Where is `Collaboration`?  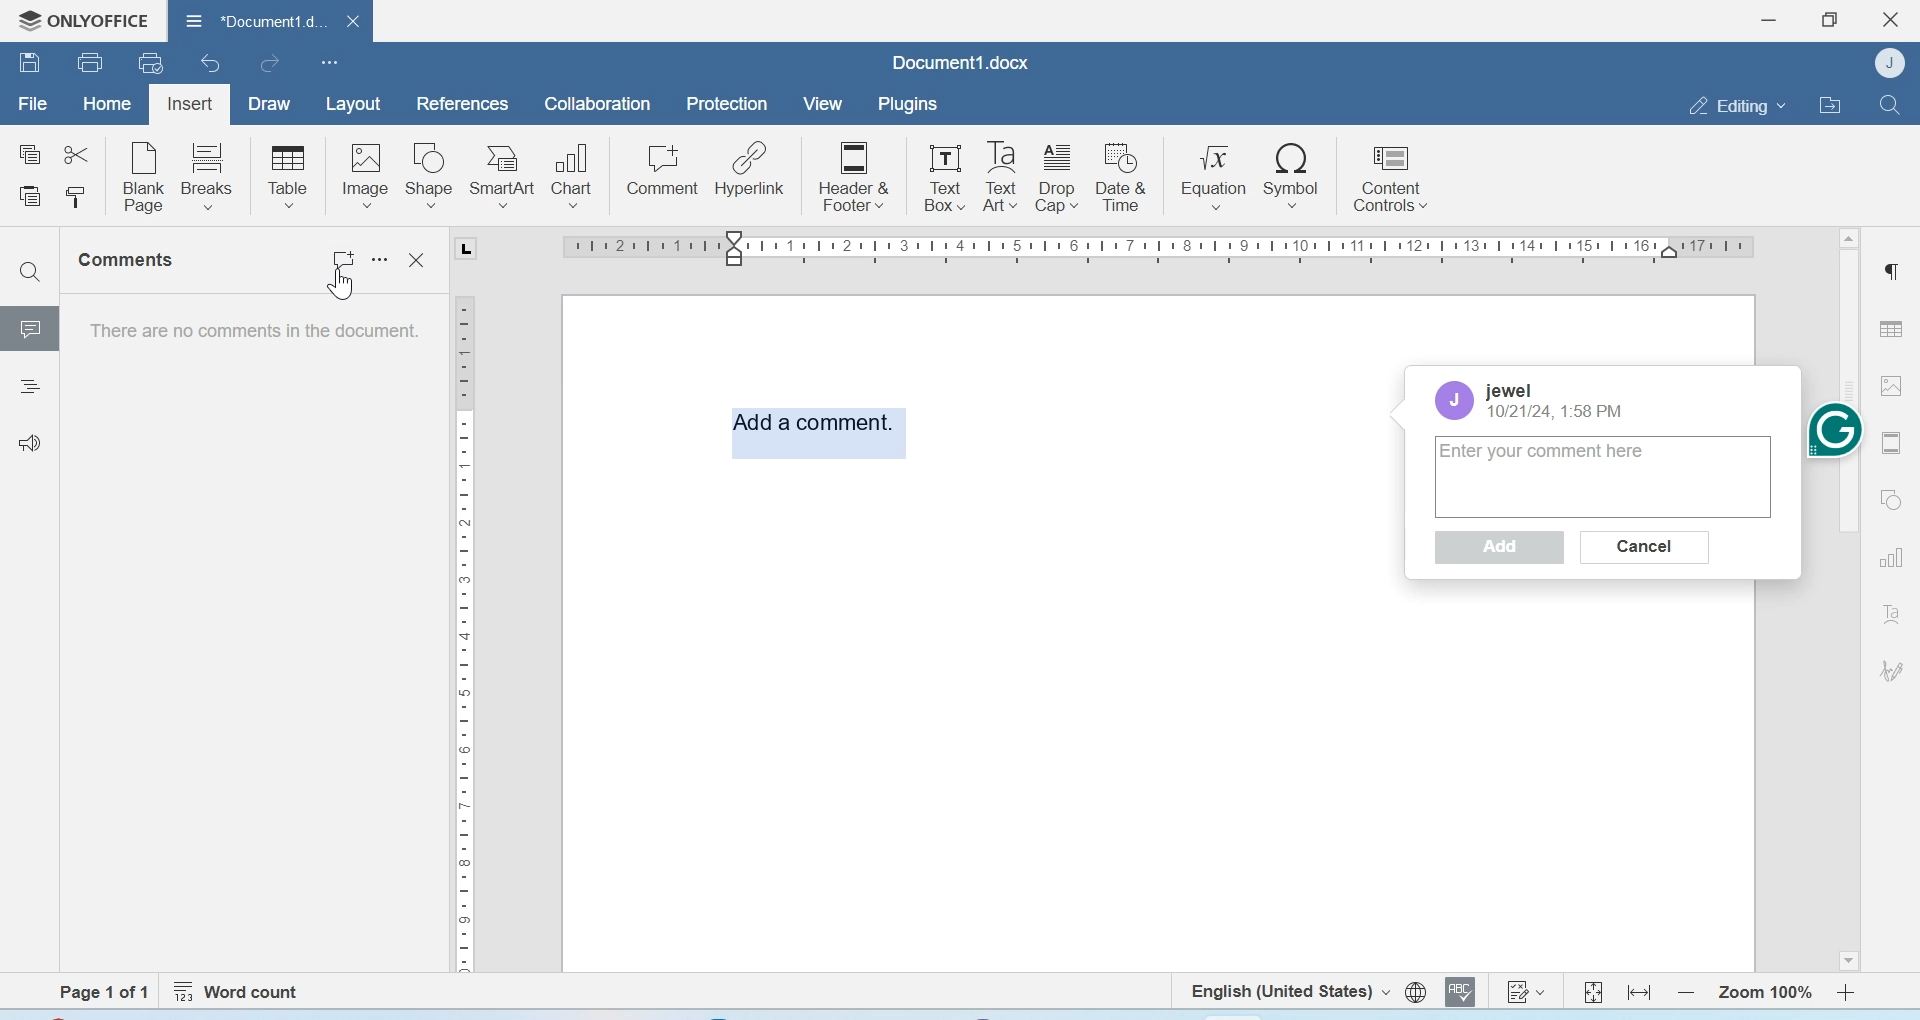 Collaboration is located at coordinates (598, 104).